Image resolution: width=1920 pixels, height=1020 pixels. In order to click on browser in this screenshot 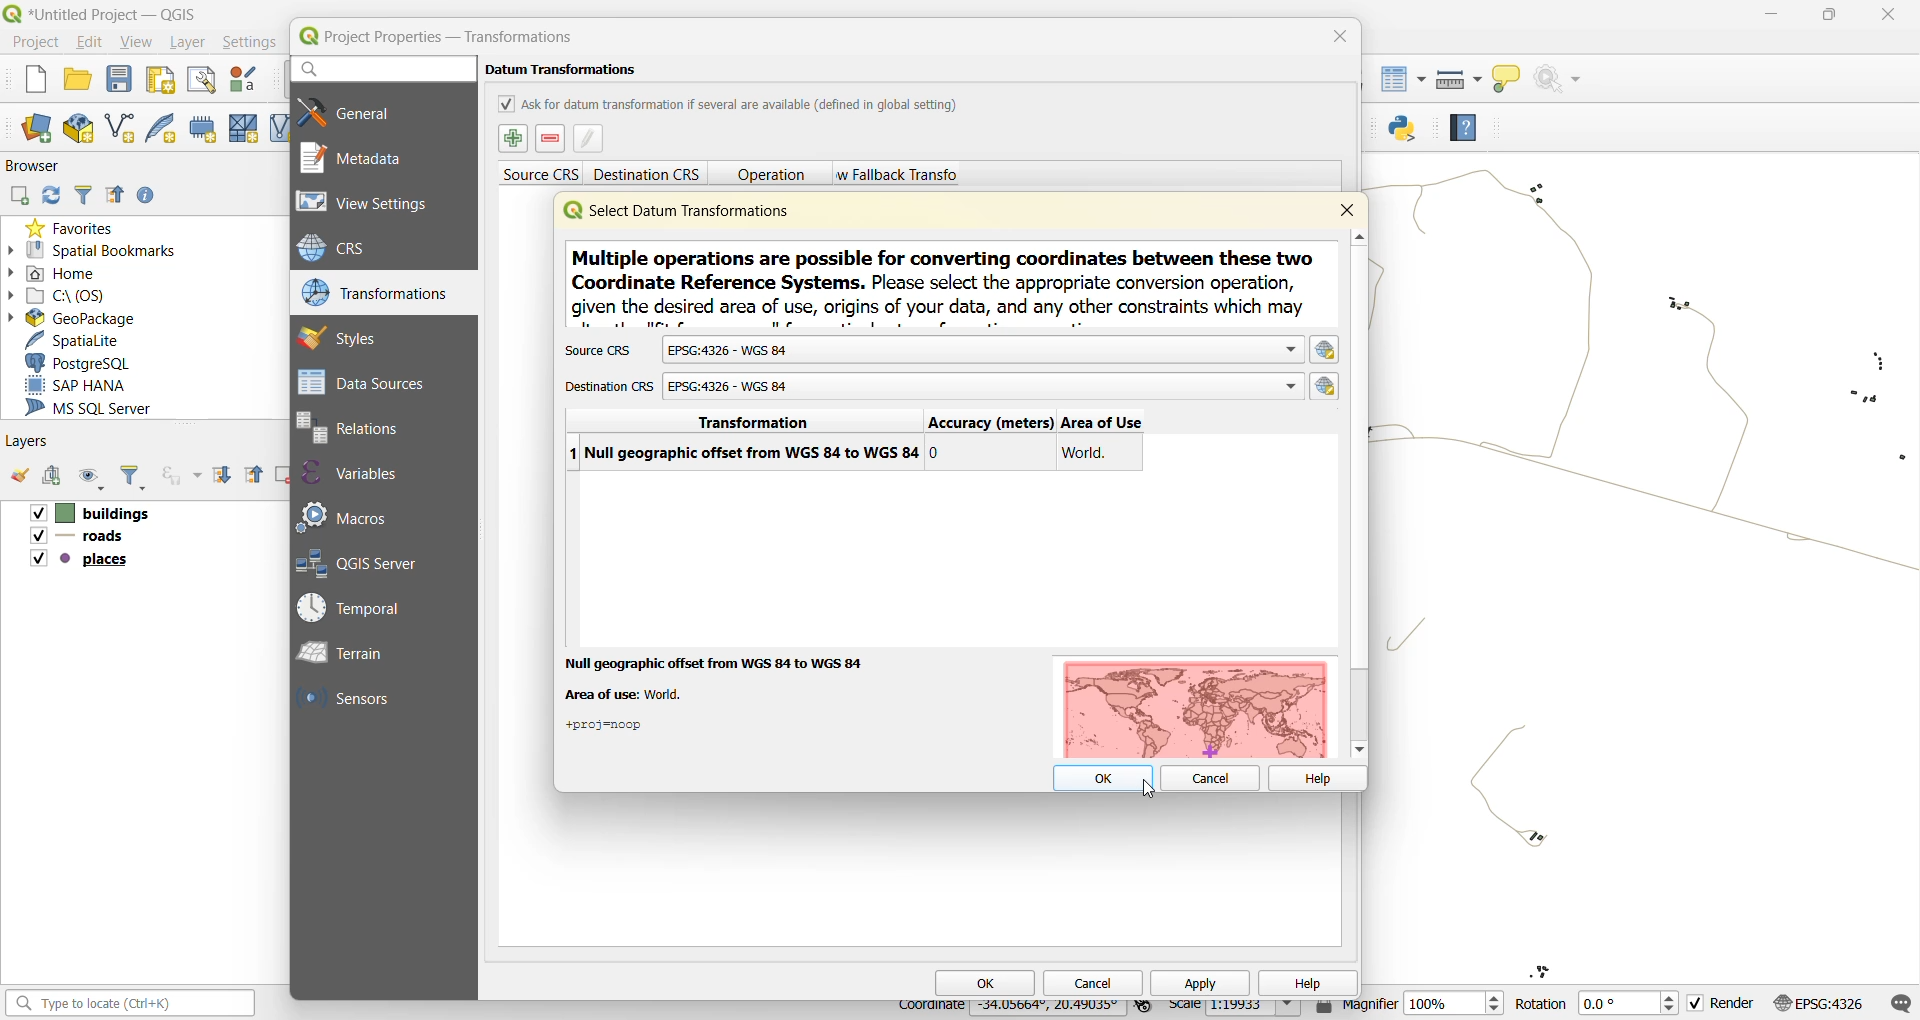, I will do `click(40, 169)`.